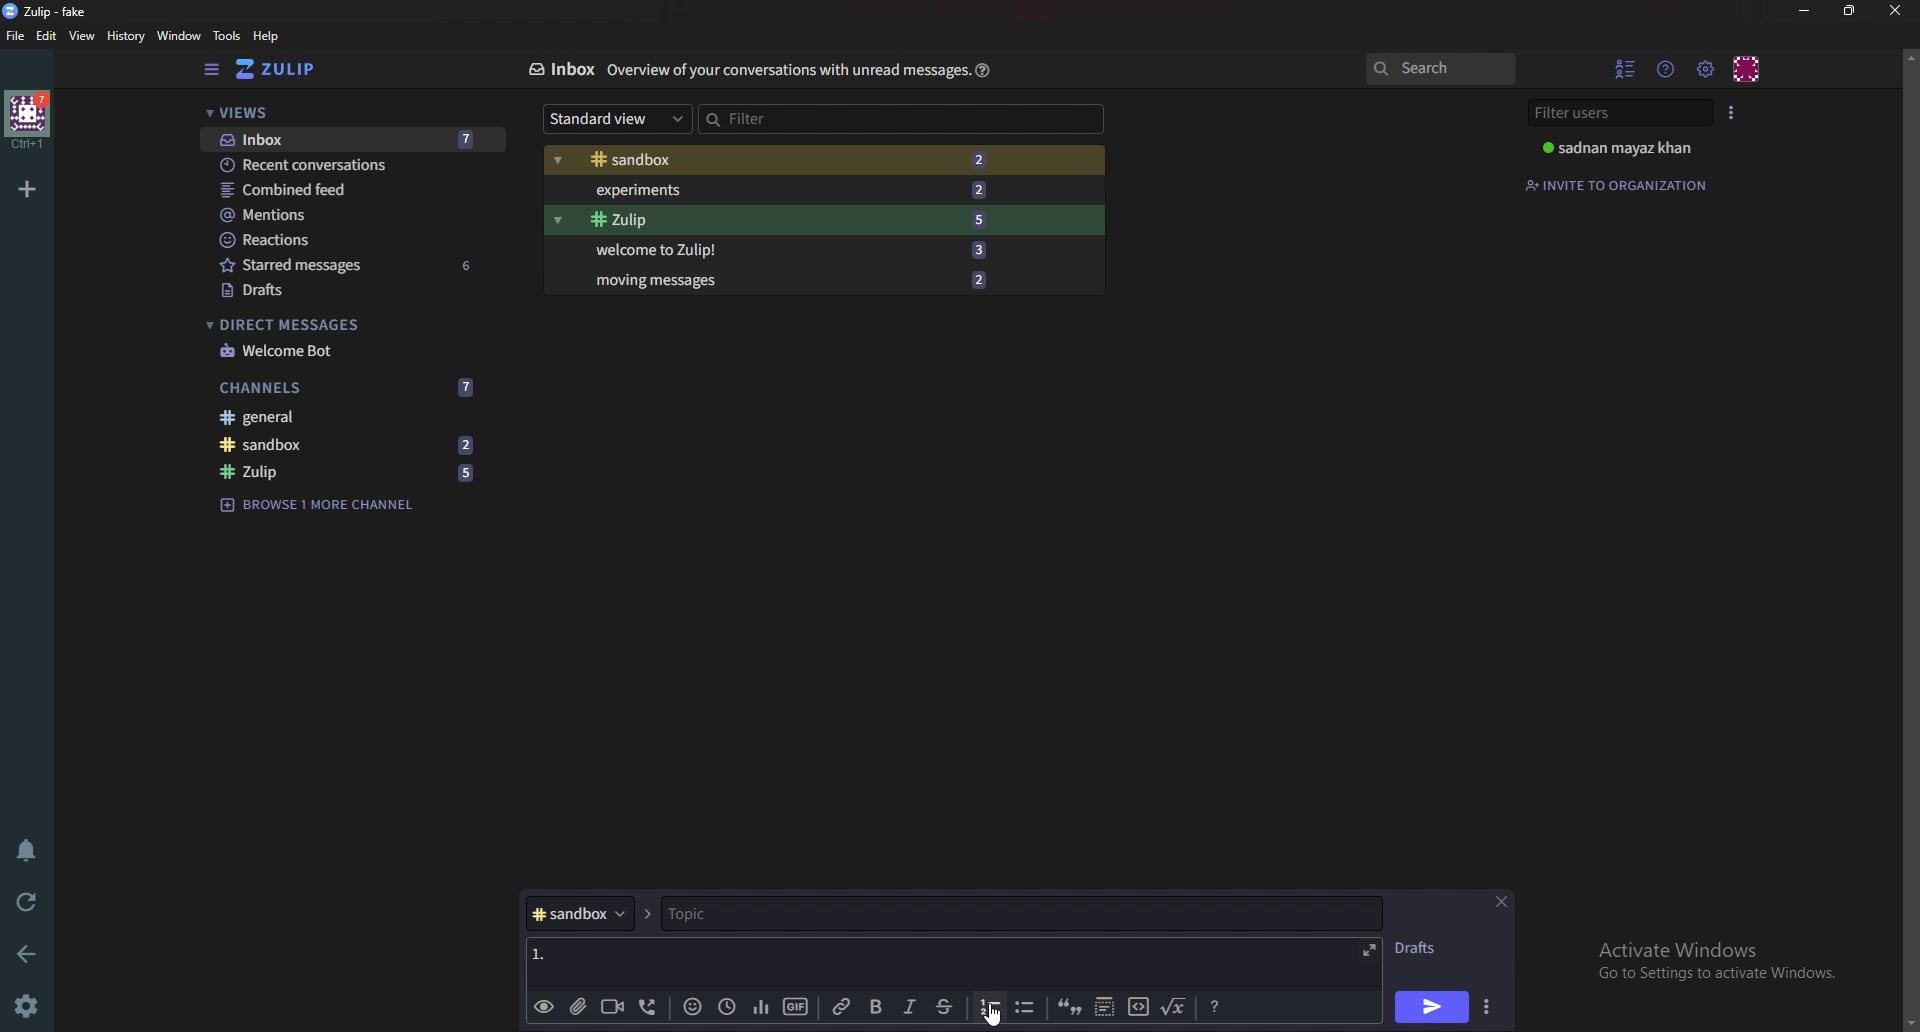 This screenshot has height=1032, width=1920. Describe the element at coordinates (1432, 1007) in the screenshot. I see `Send` at that location.